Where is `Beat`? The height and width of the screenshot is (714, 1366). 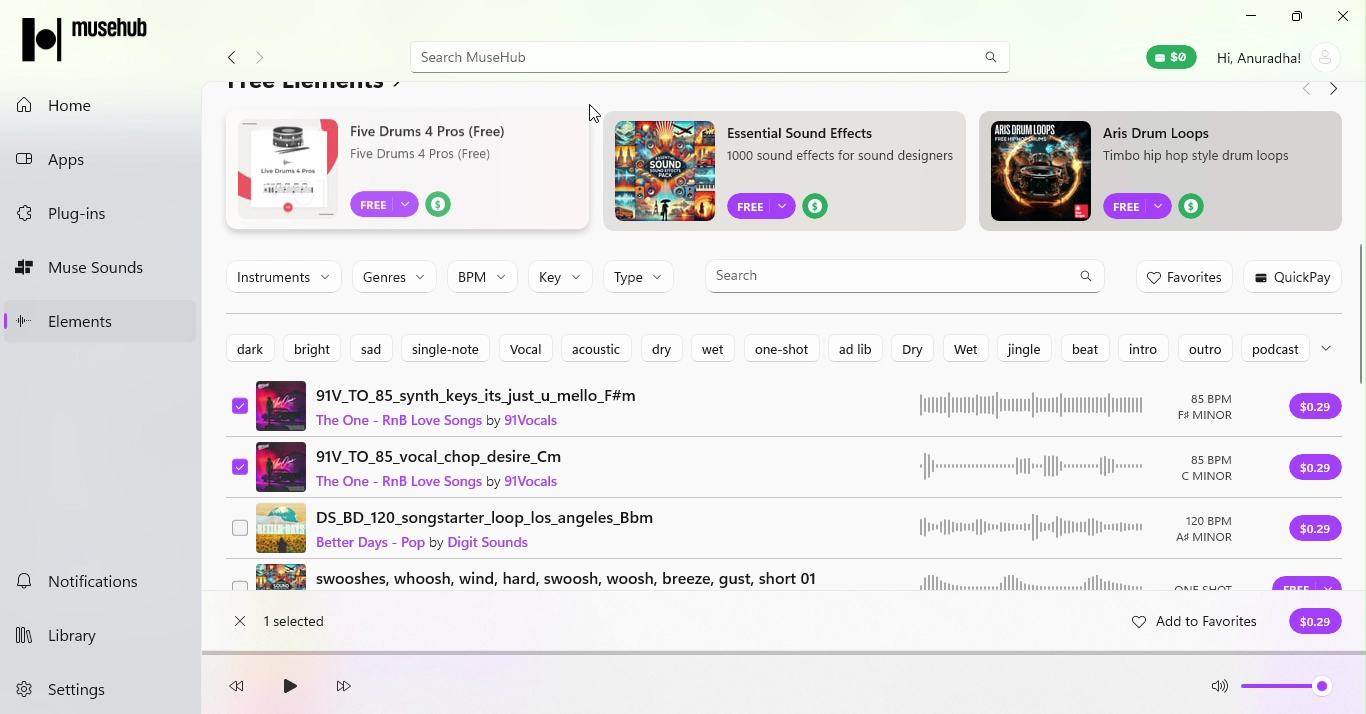 Beat is located at coordinates (1088, 349).